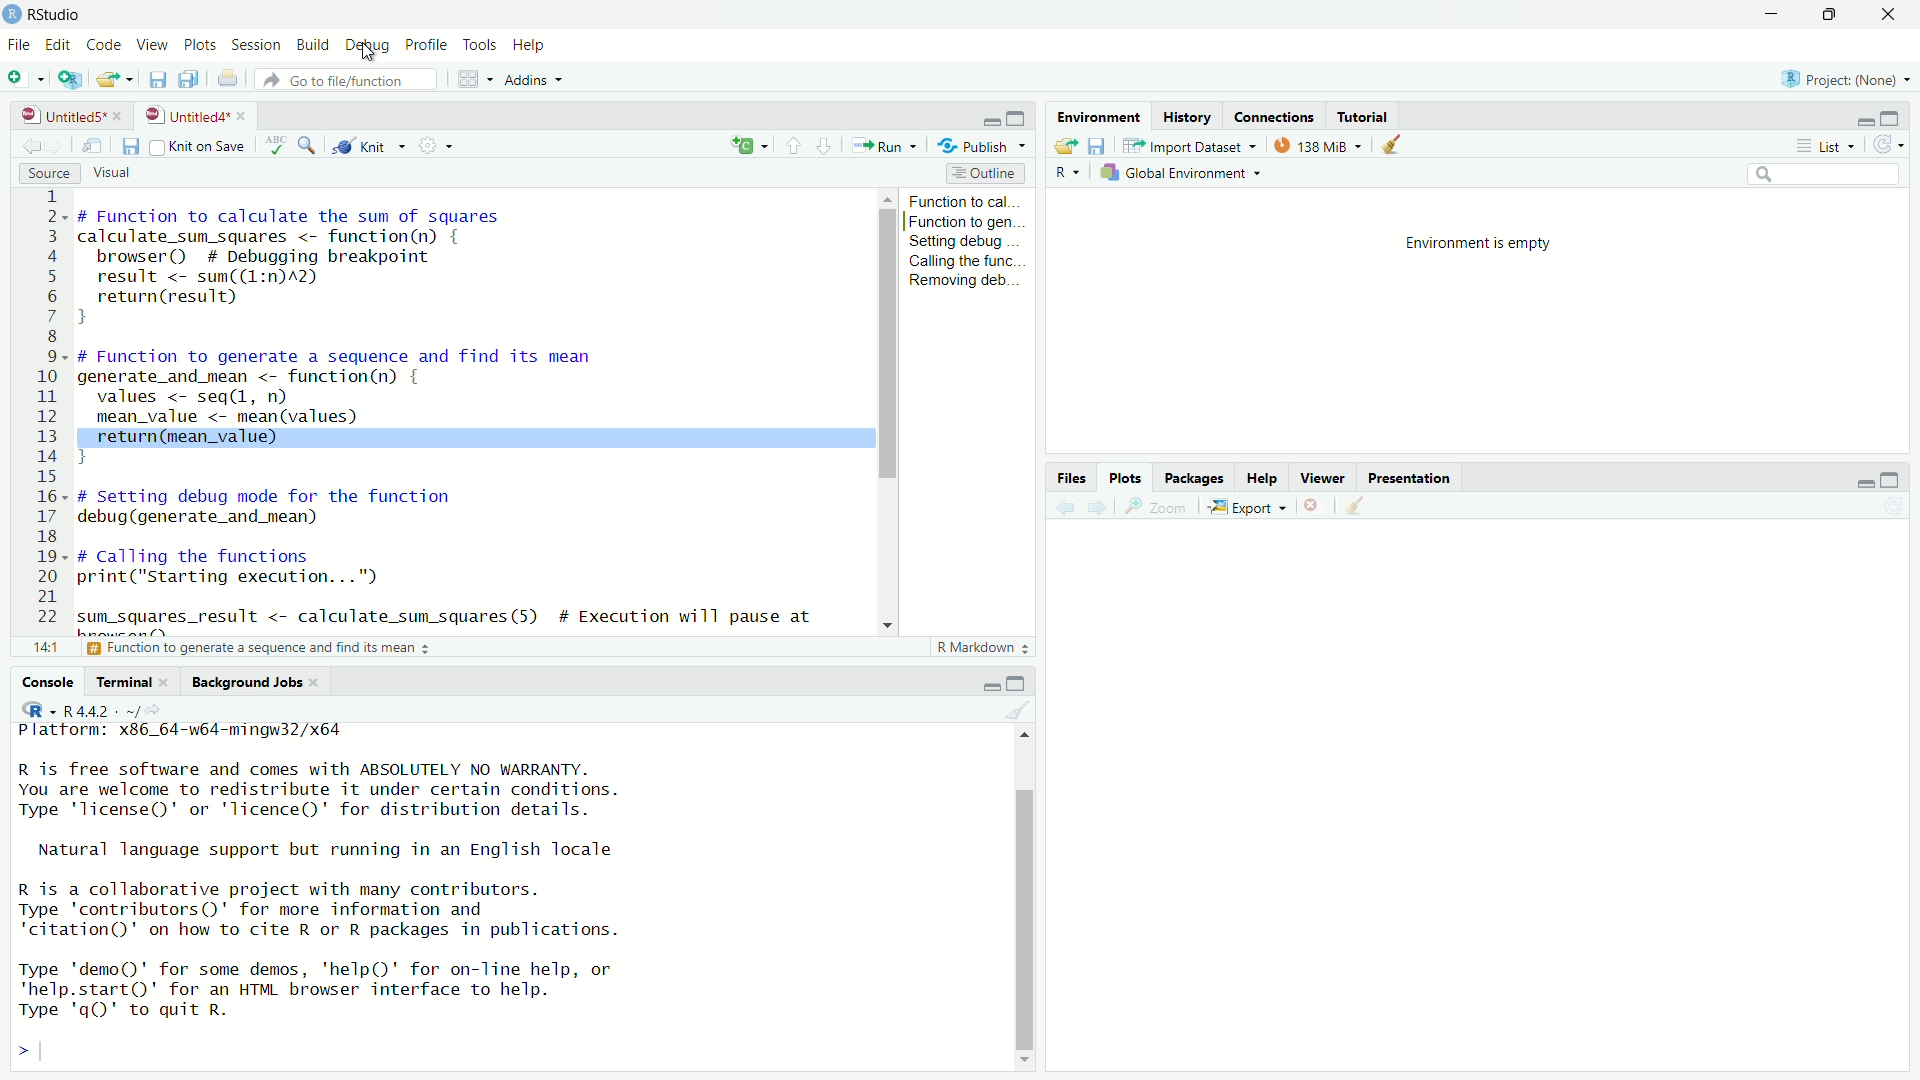 This screenshot has width=1920, height=1080. I want to click on move down, so click(886, 623).